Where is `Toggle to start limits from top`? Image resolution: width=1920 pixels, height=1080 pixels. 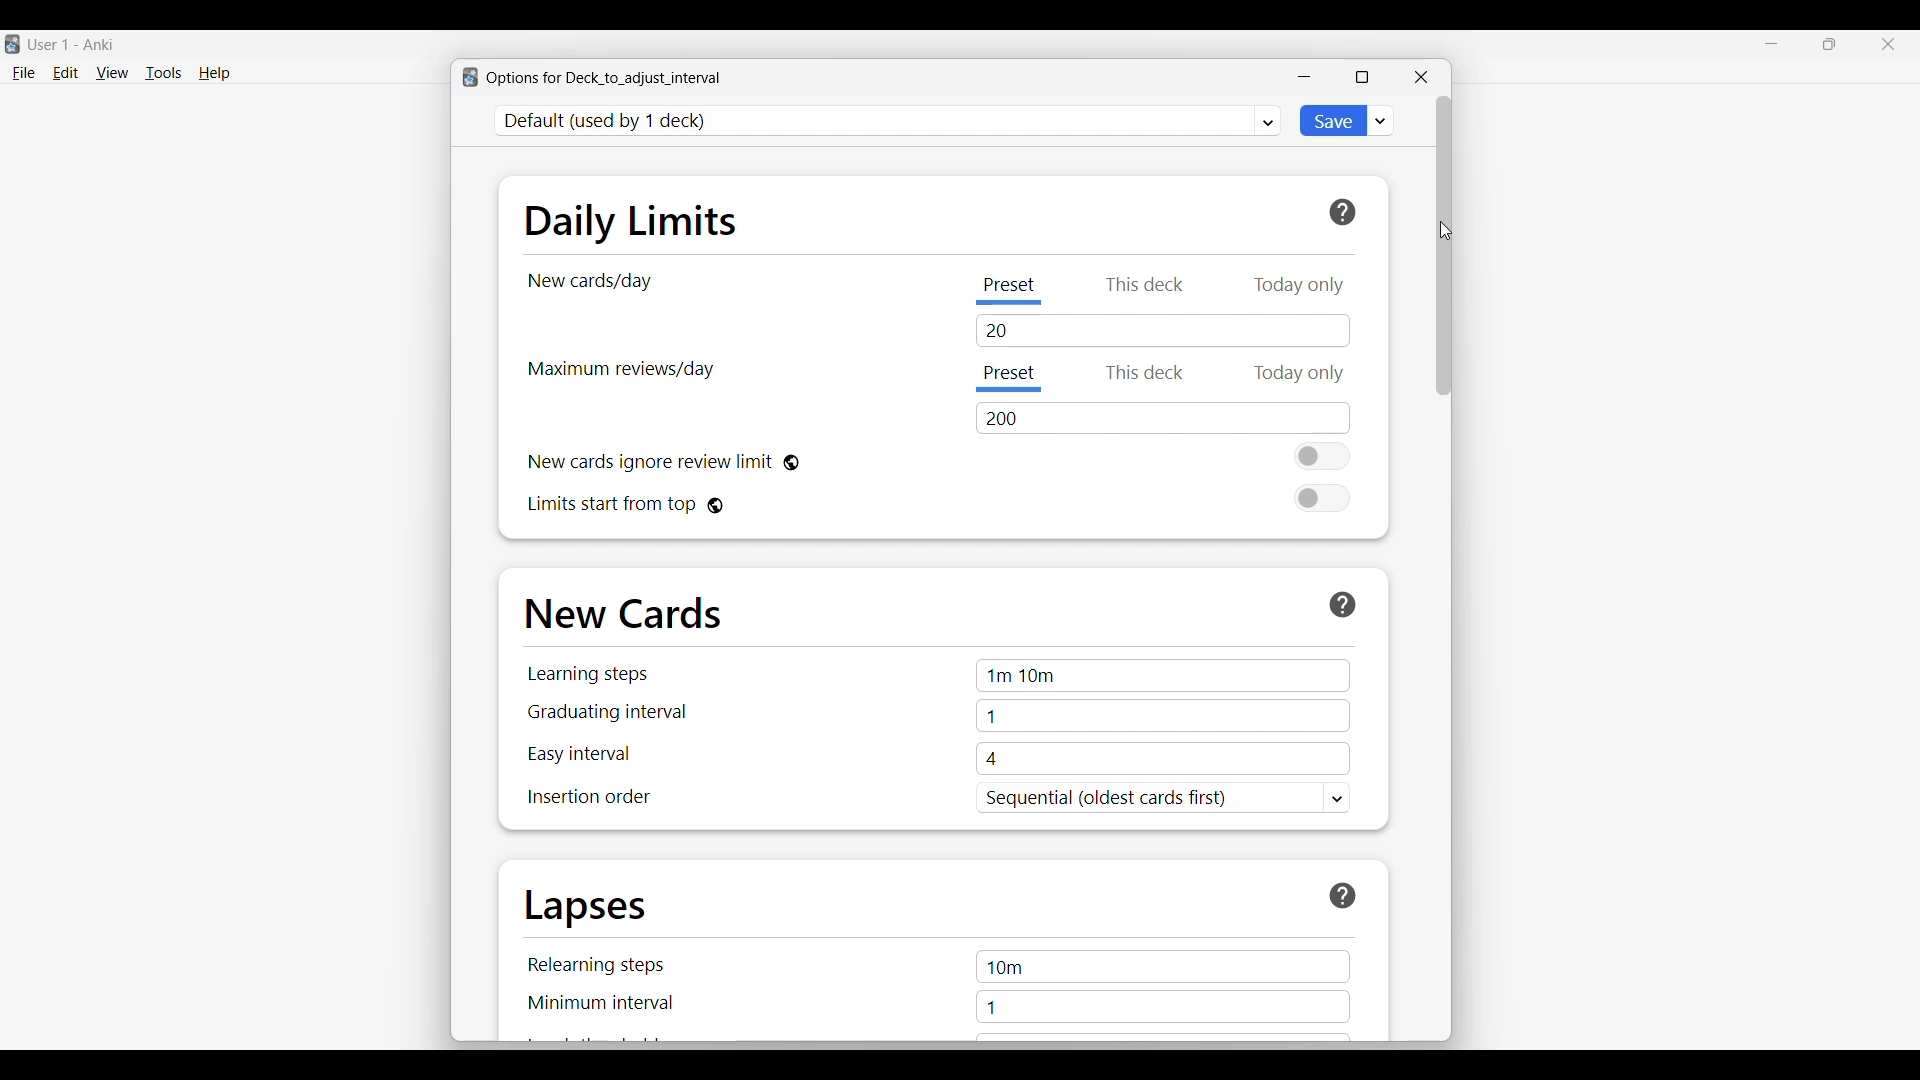
Toggle to start limits from top is located at coordinates (1321, 498).